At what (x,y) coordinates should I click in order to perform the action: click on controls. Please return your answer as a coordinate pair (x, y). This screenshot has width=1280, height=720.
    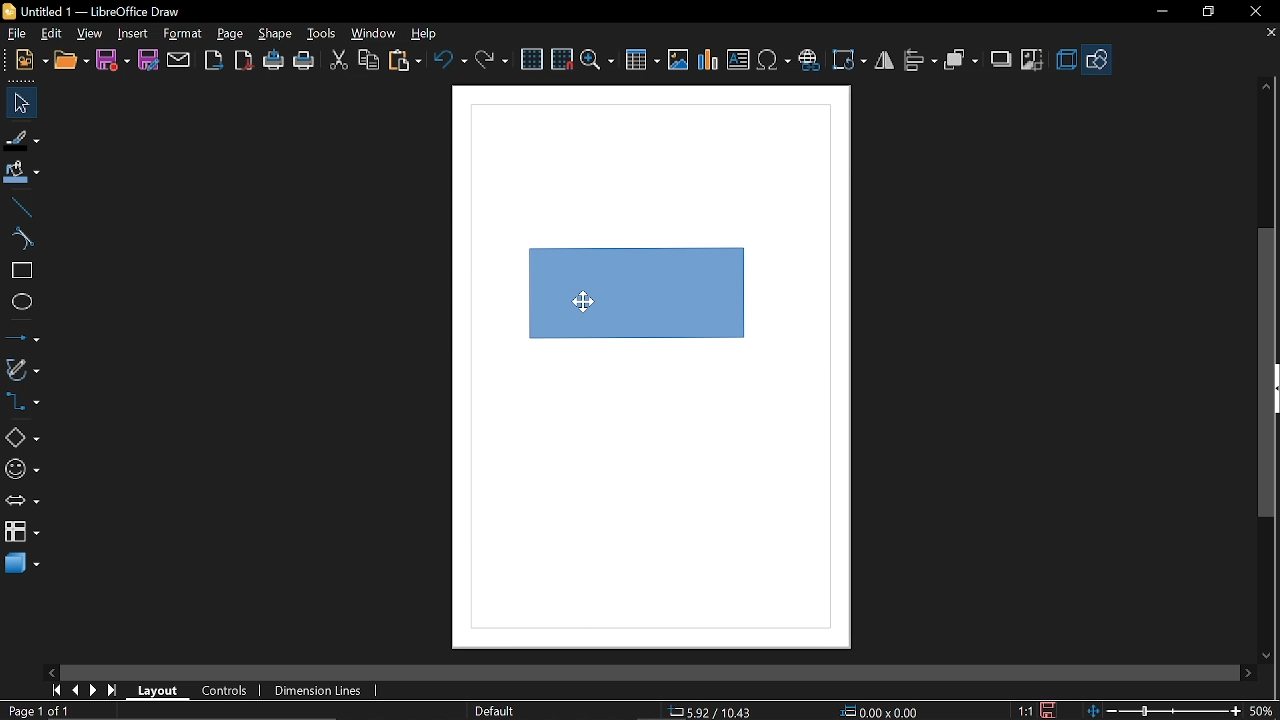
    Looking at the image, I should click on (226, 693).